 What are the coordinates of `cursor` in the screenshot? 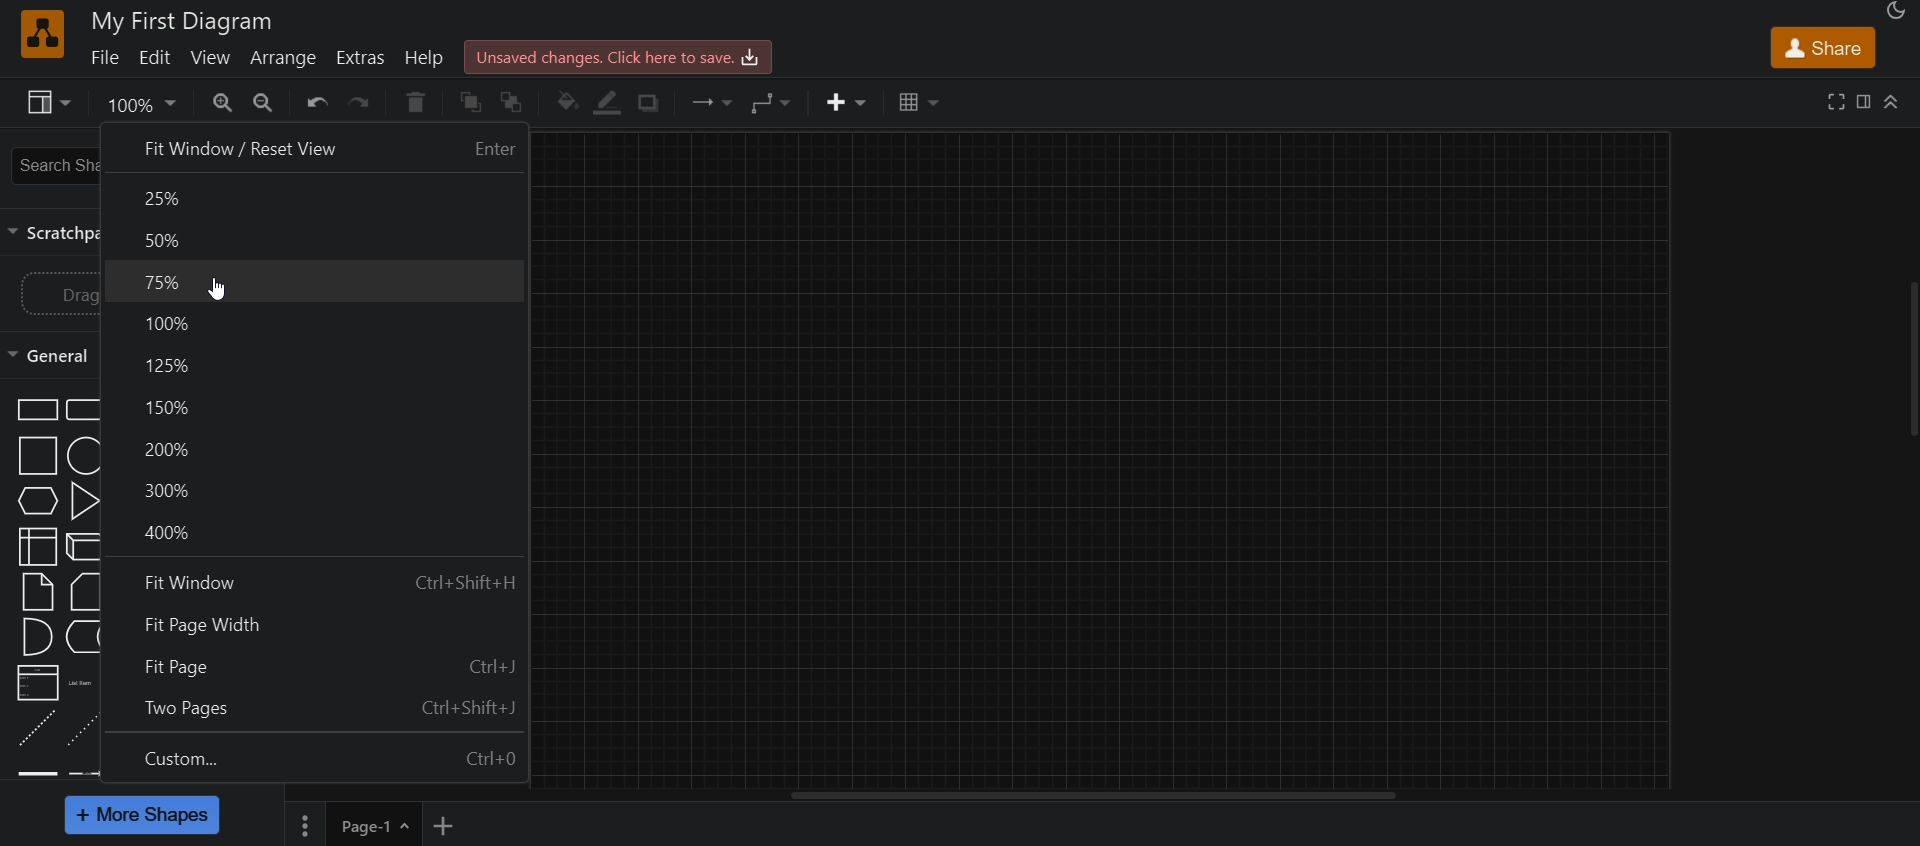 It's located at (211, 290).